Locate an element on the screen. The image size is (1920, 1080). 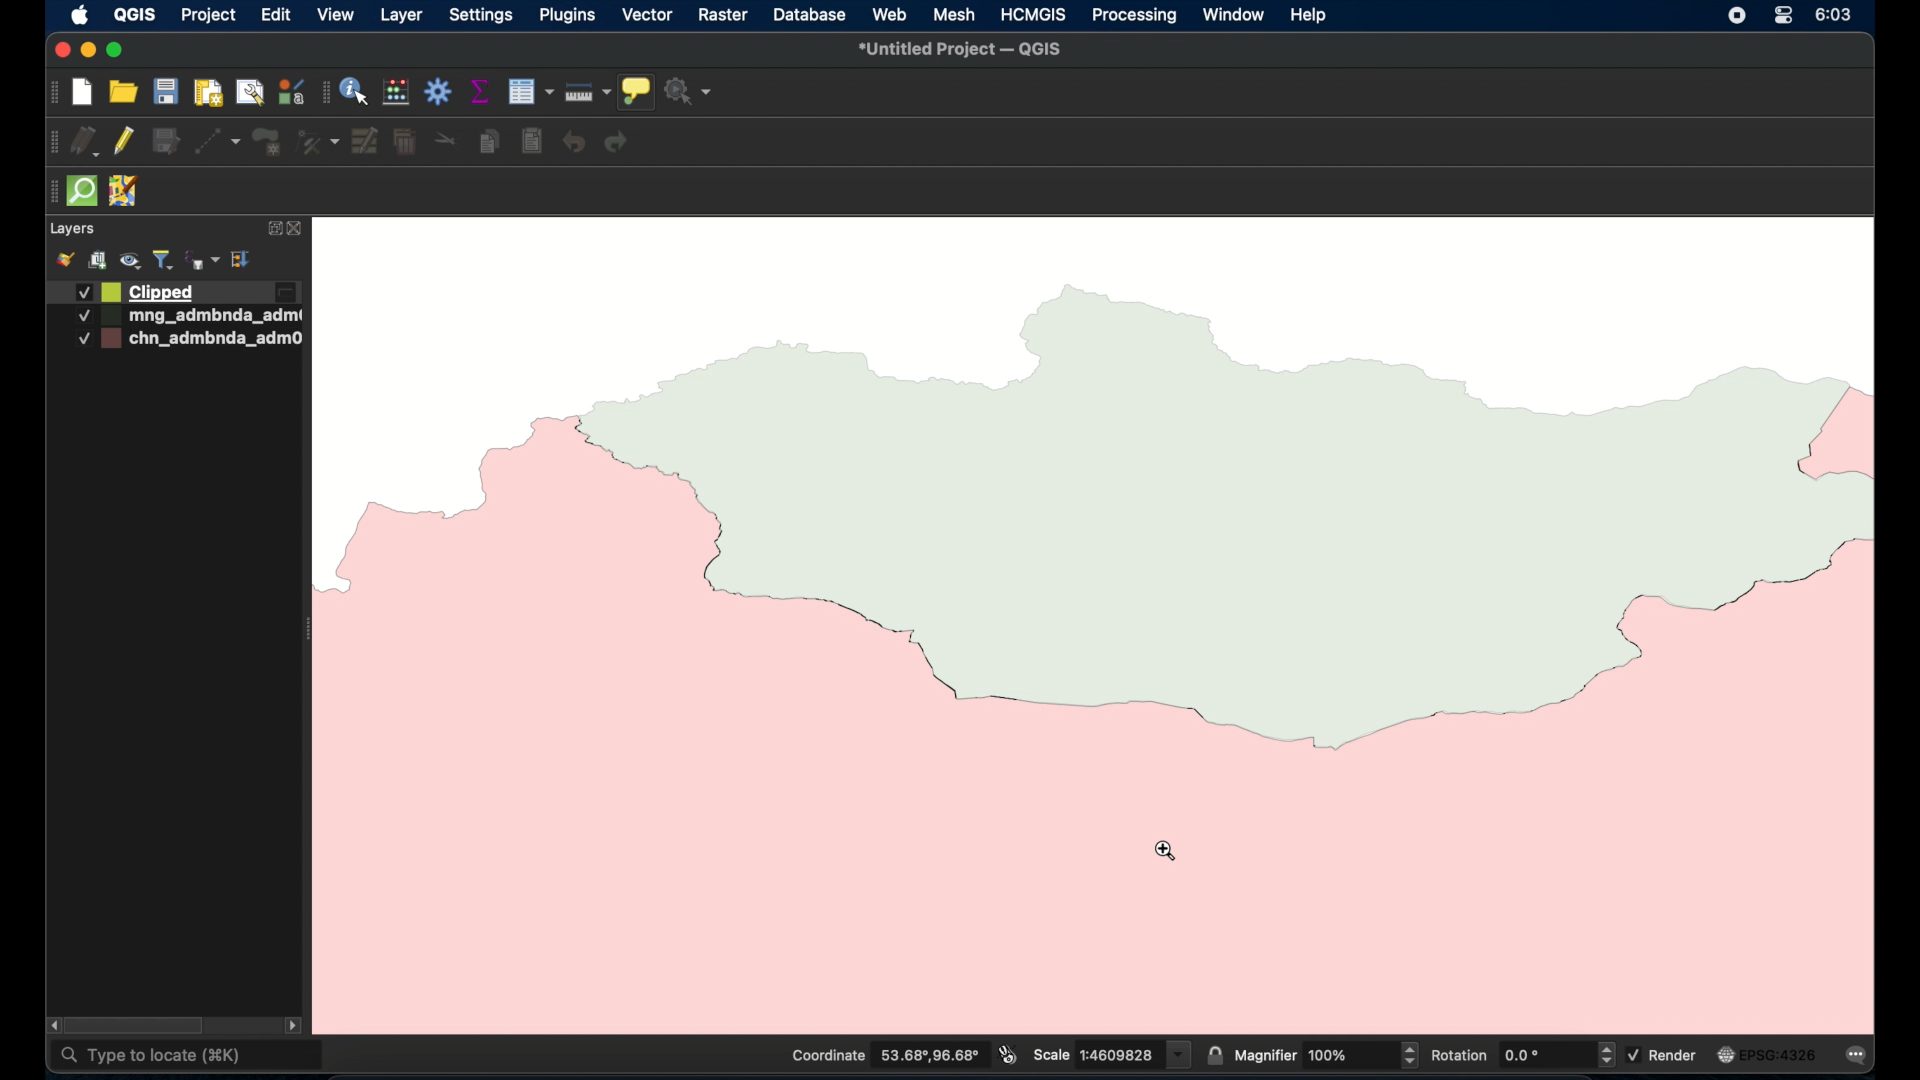
drag handles is located at coordinates (54, 143).